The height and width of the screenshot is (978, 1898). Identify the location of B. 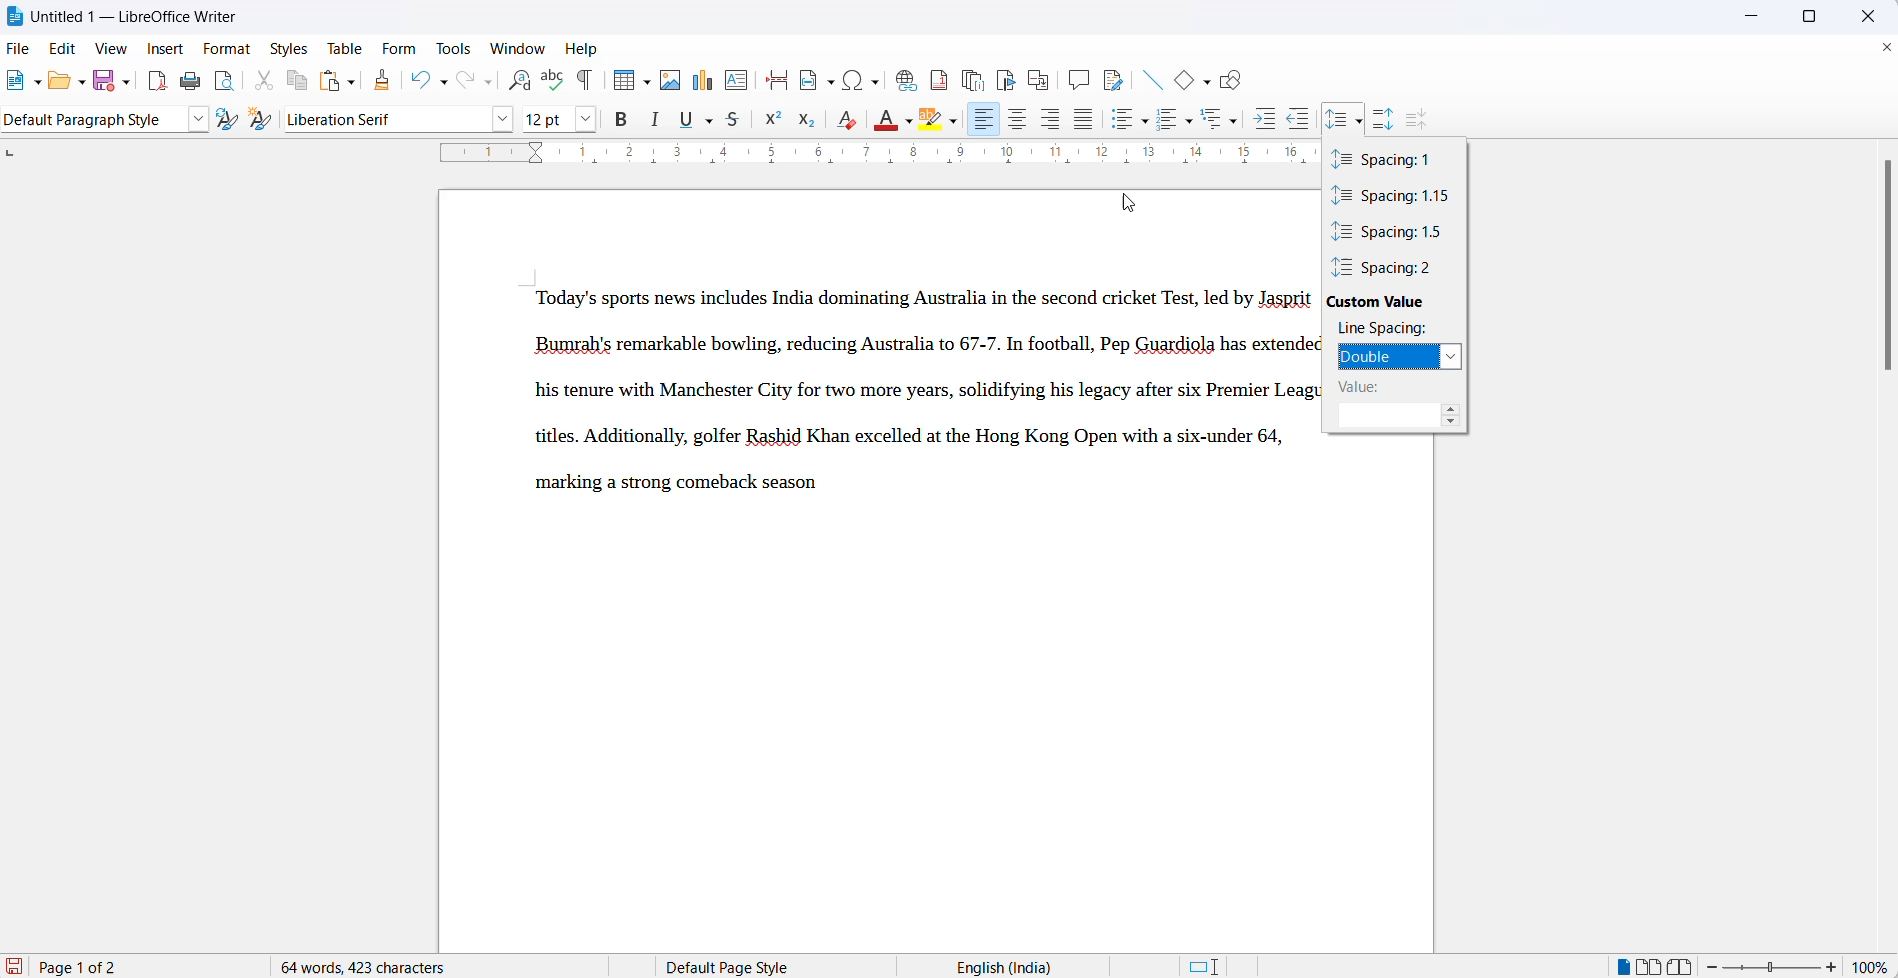
(623, 120).